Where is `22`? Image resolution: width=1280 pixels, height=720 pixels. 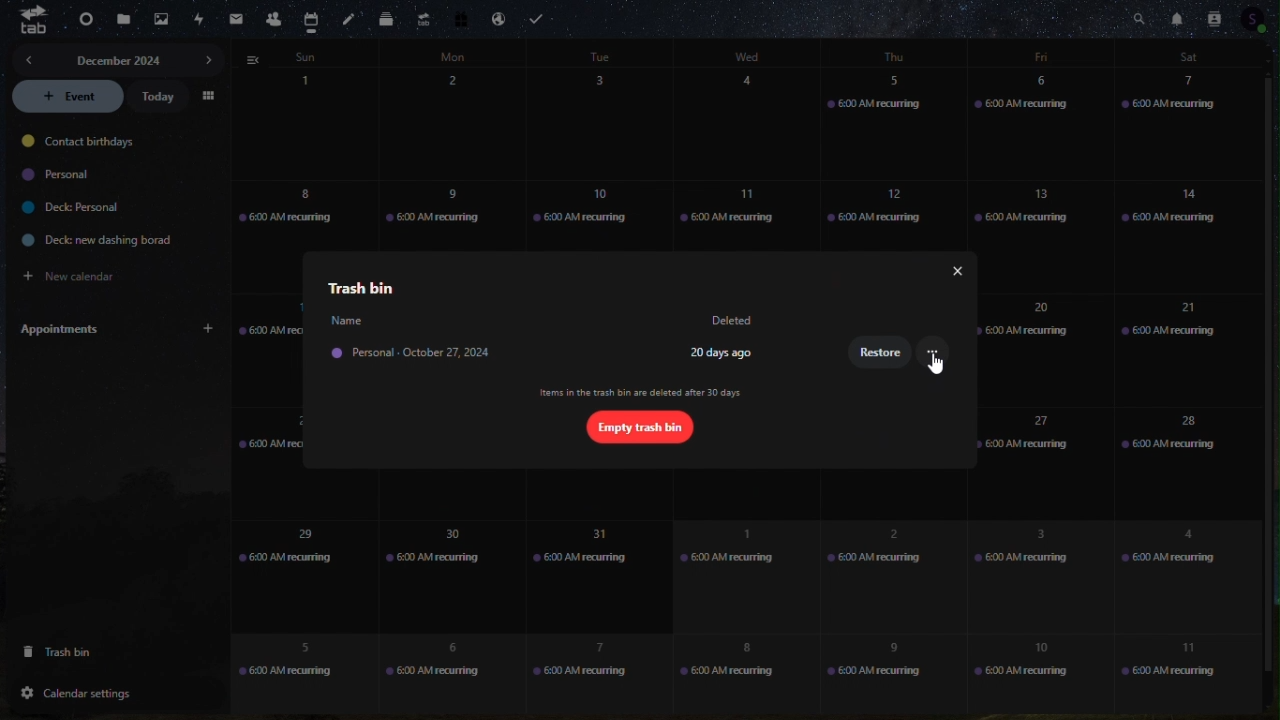
22 is located at coordinates (290, 463).